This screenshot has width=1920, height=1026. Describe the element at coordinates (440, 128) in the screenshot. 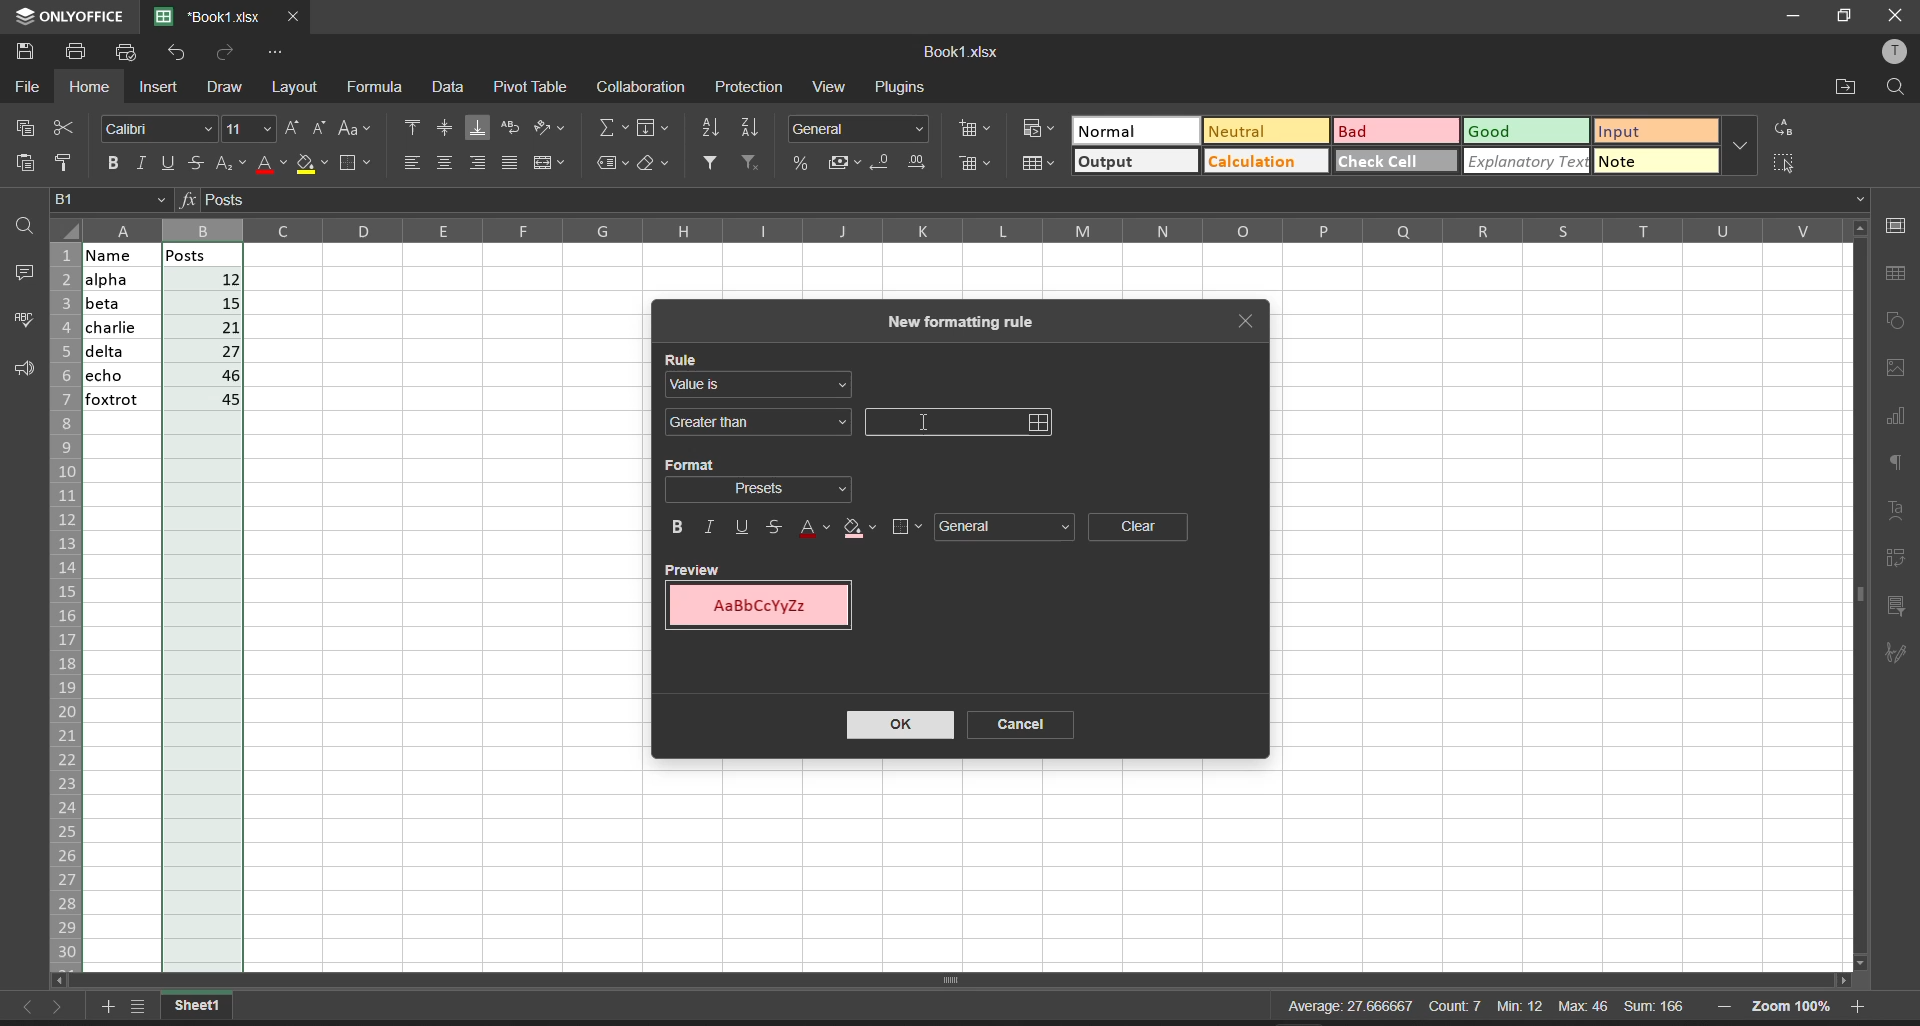

I see `align center` at that location.